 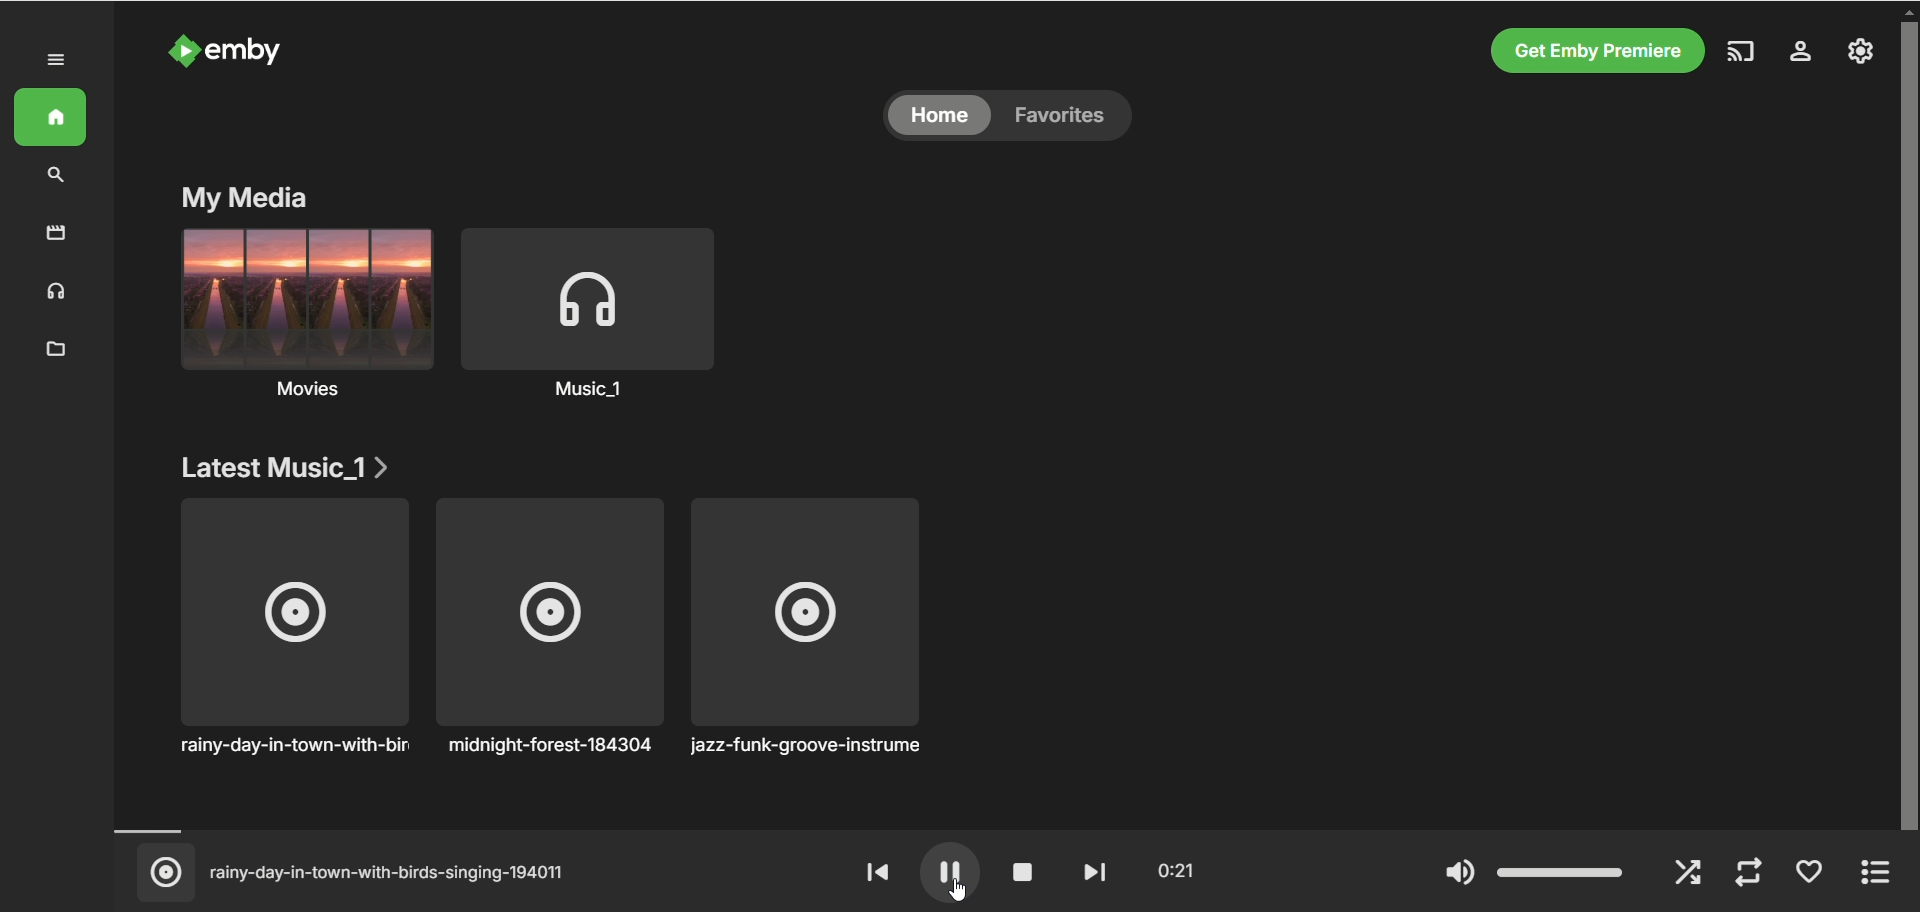 I want to click on search, so click(x=59, y=177).